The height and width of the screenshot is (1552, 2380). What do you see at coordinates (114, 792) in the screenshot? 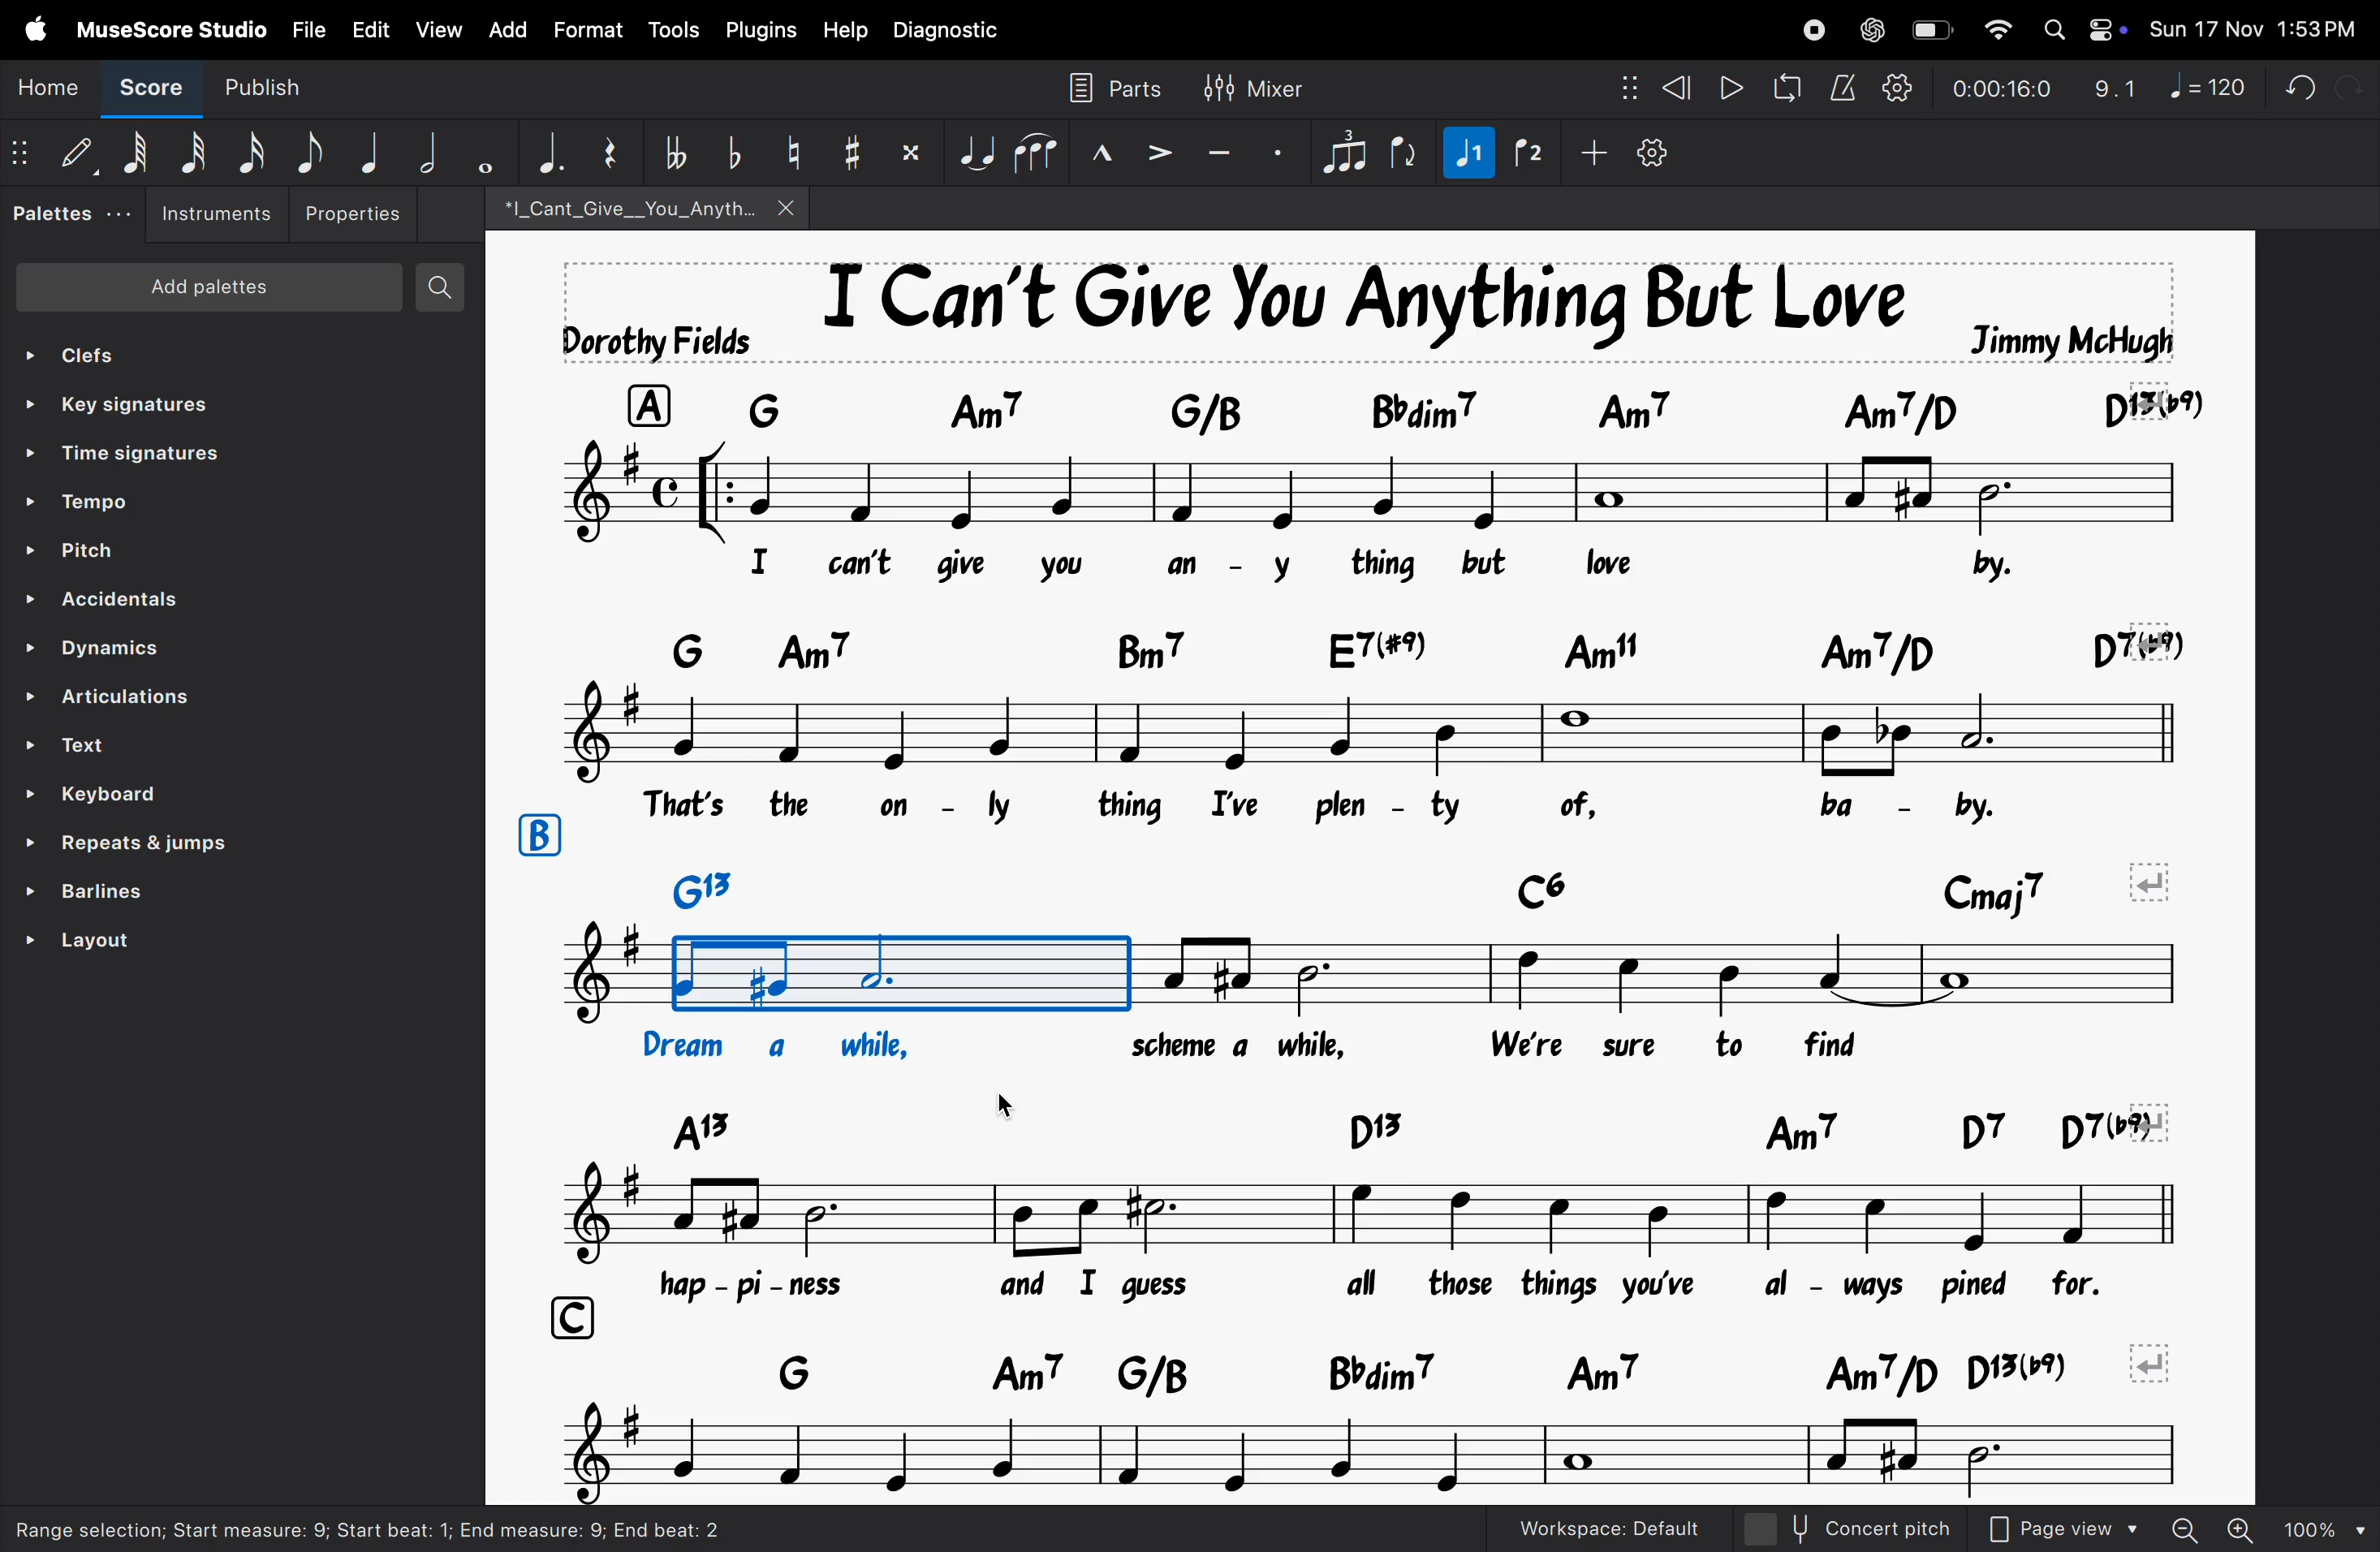
I see `keyboard` at bounding box center [114, 792].